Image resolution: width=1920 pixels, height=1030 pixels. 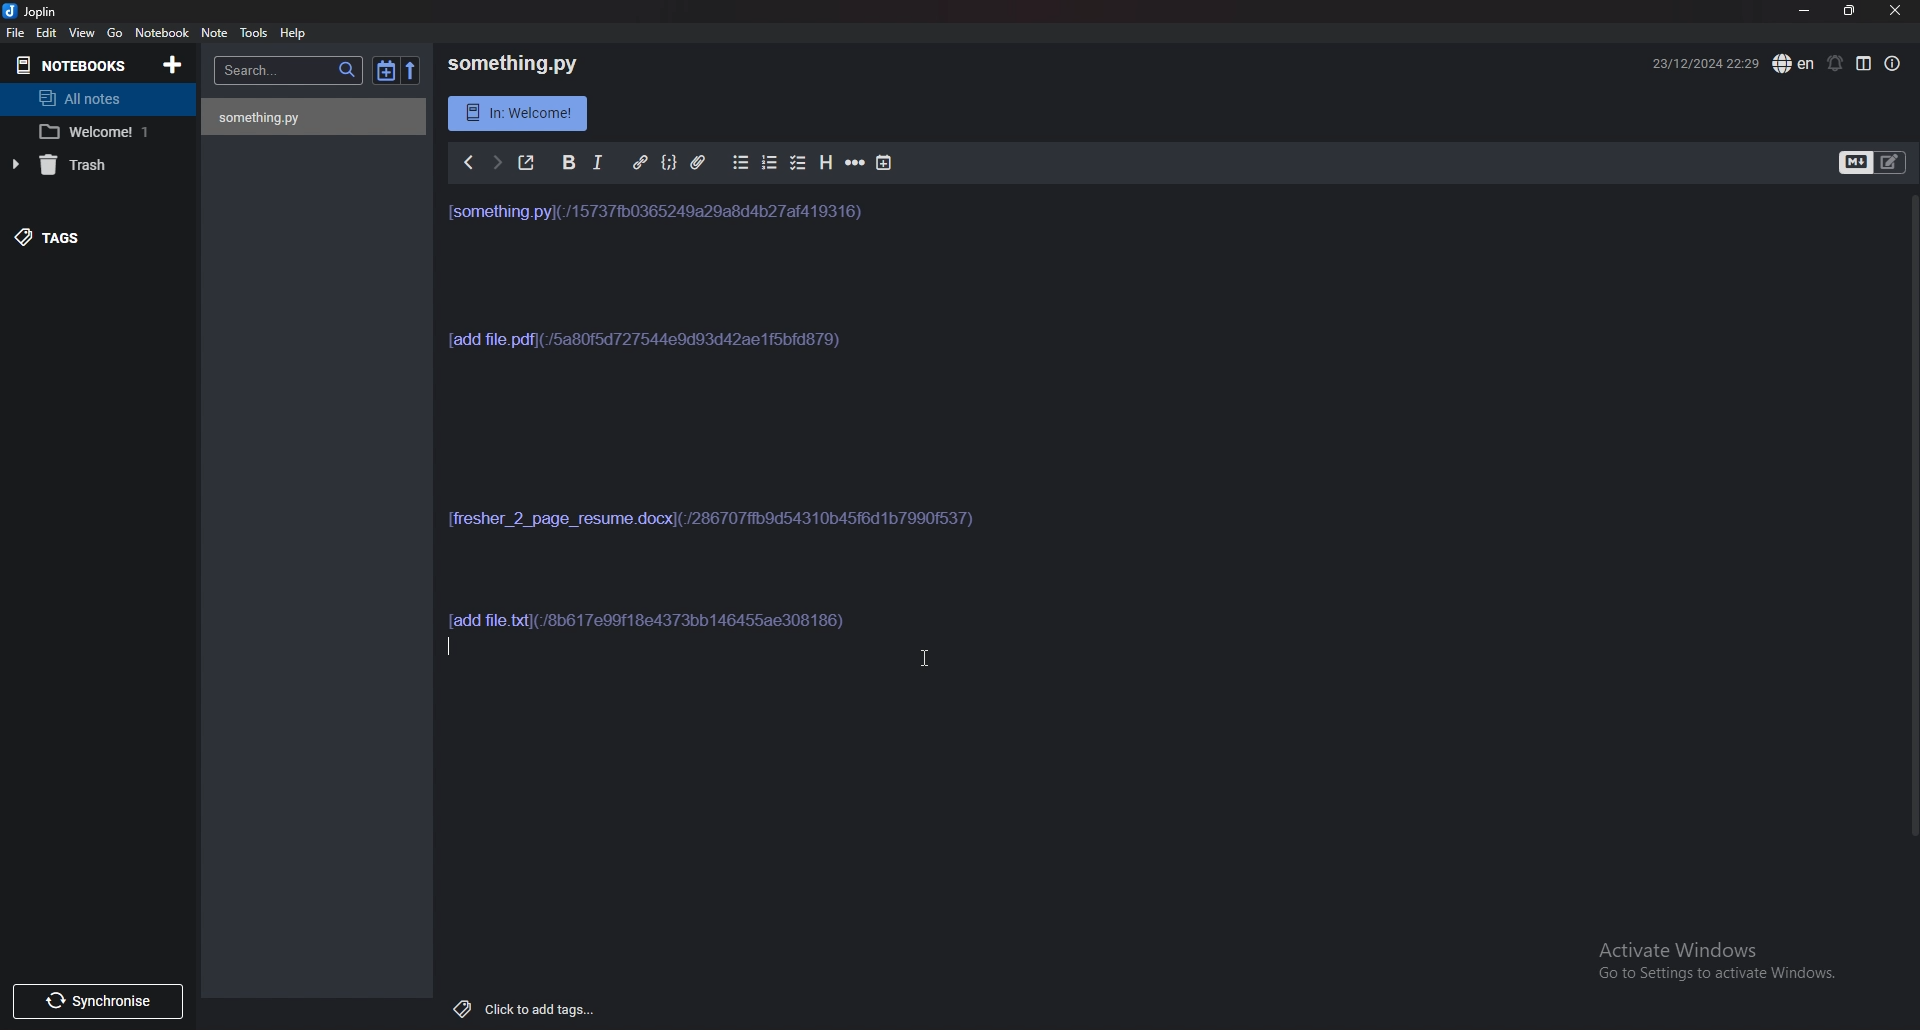 I want to click on Attachment, so click(x=698, y=163).